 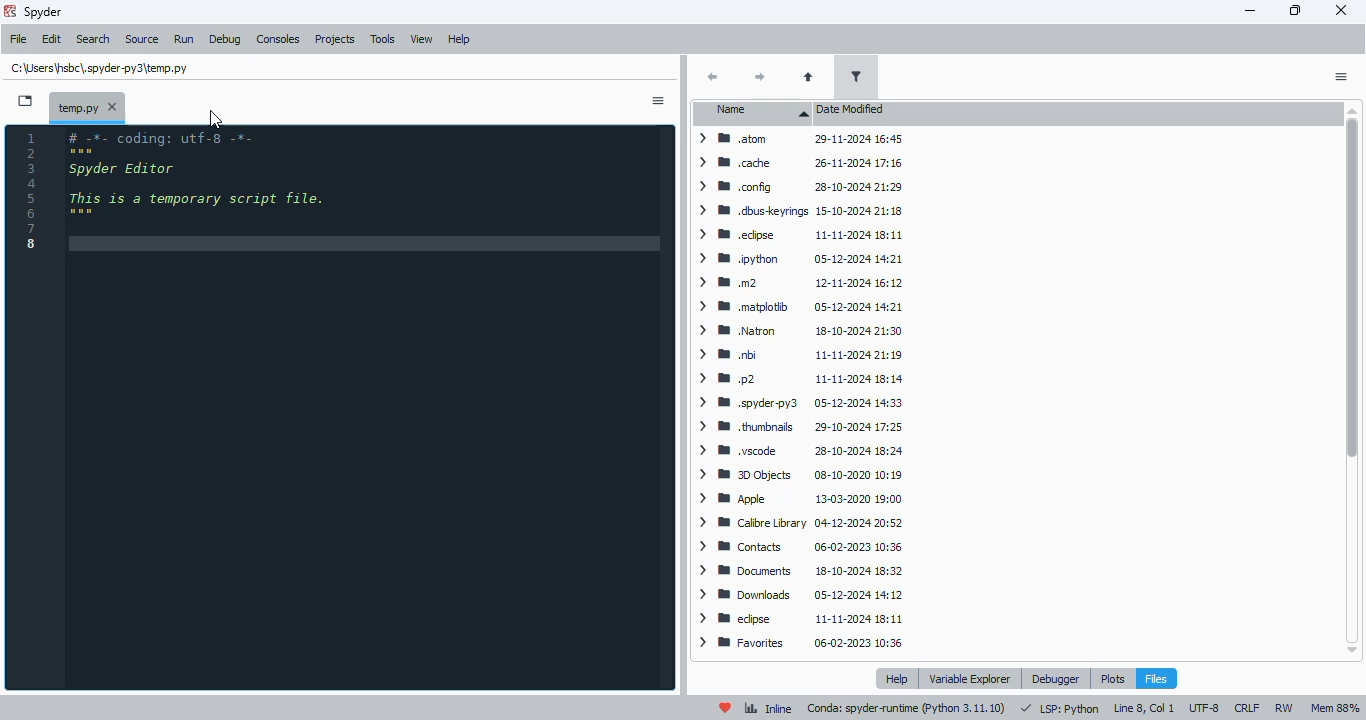 What do you see at coordinates (1156, 678) in the screenshot?
I see `files` at bounding box center [1156, 678].